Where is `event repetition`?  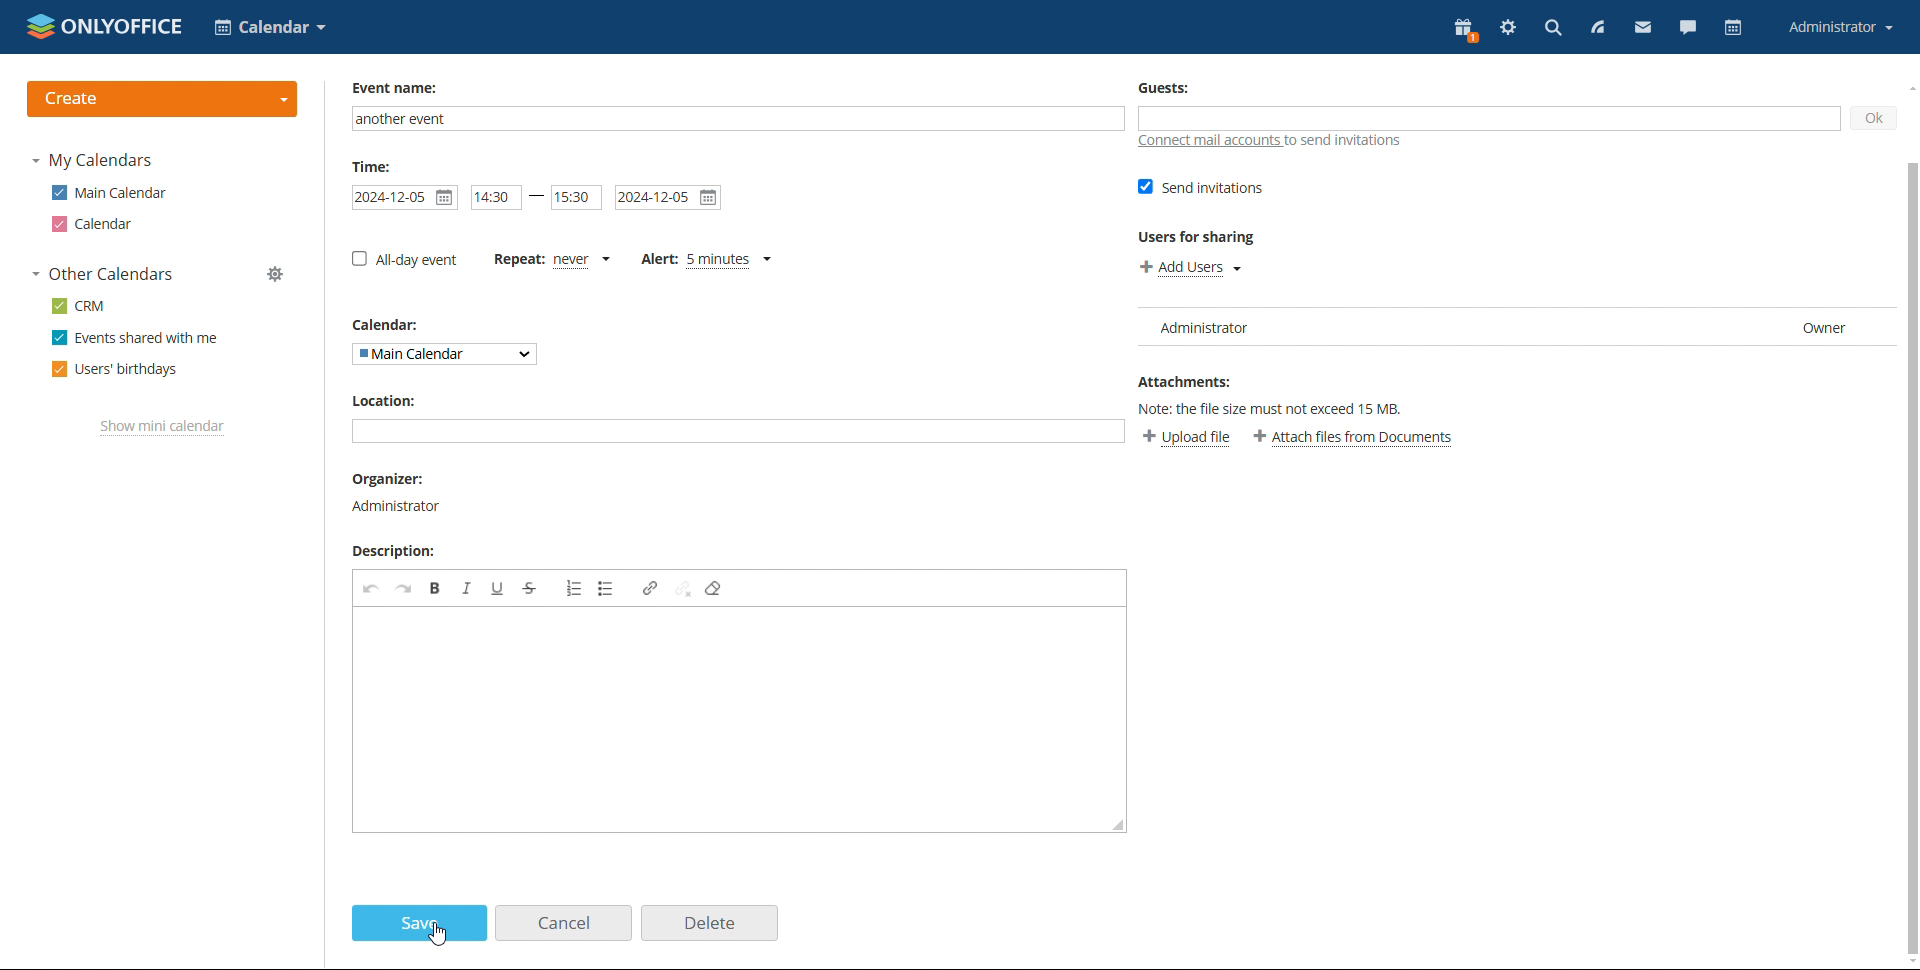 event repetition is located at coordinates (553, 259).